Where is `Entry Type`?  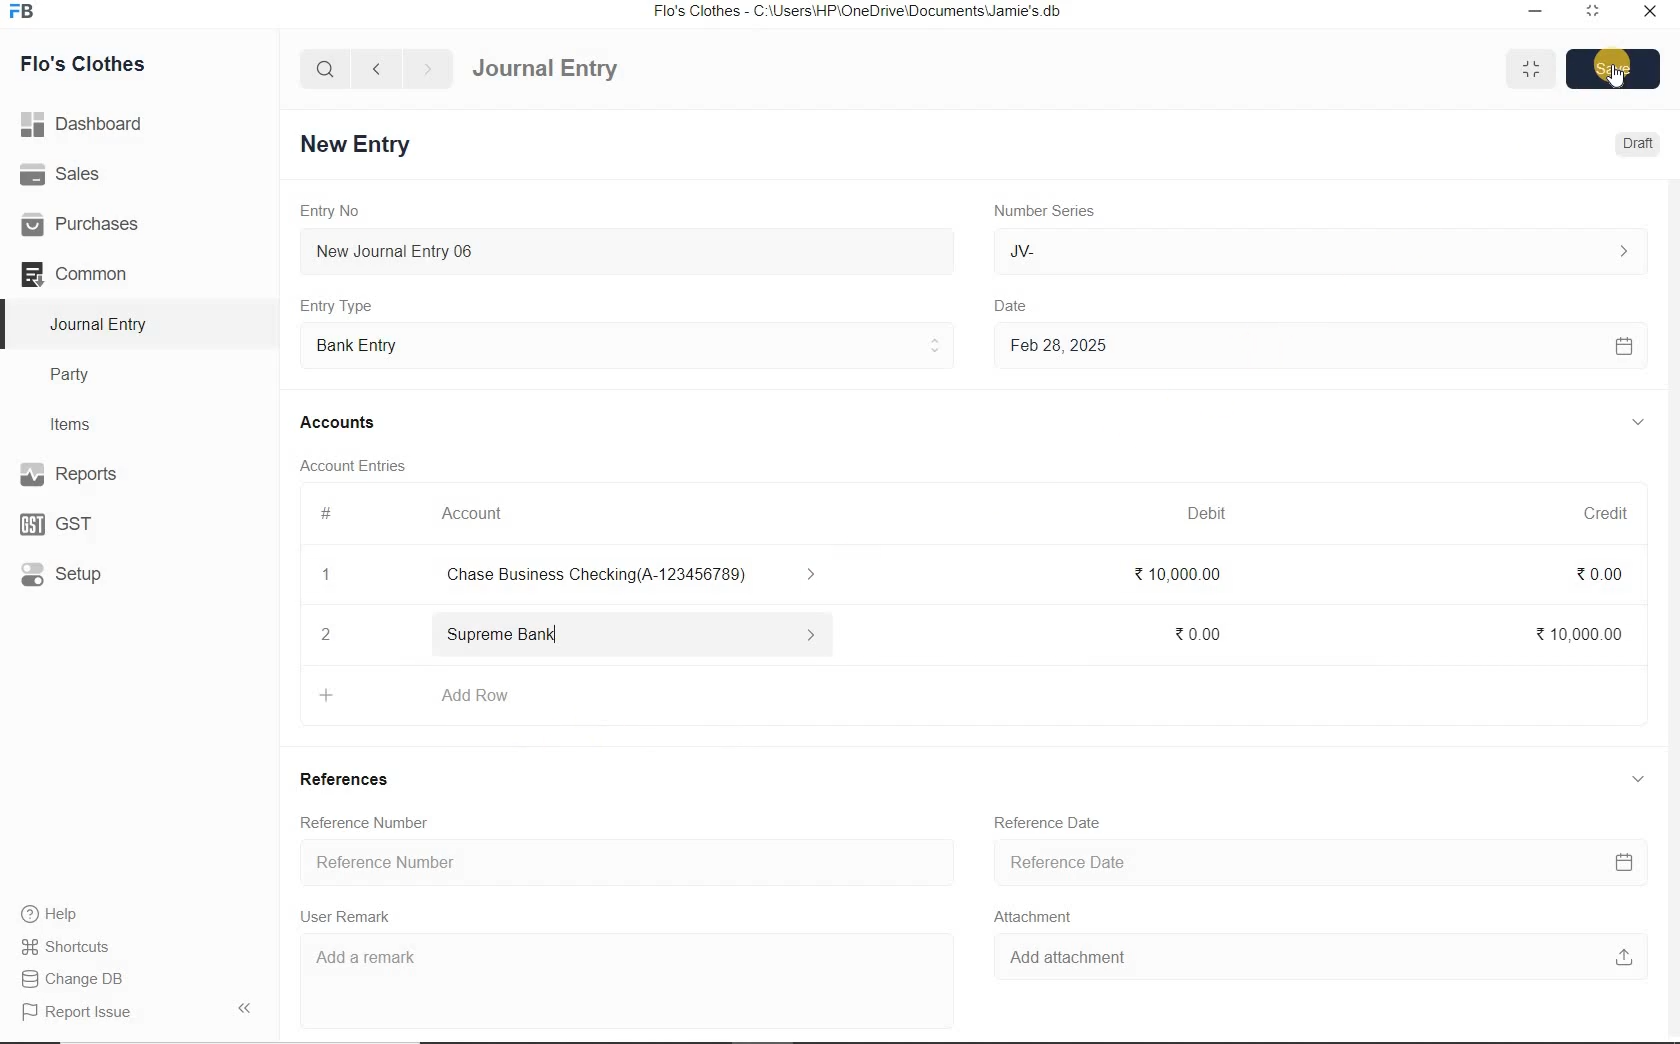 Entry Type is located at coordinates (343, 305).